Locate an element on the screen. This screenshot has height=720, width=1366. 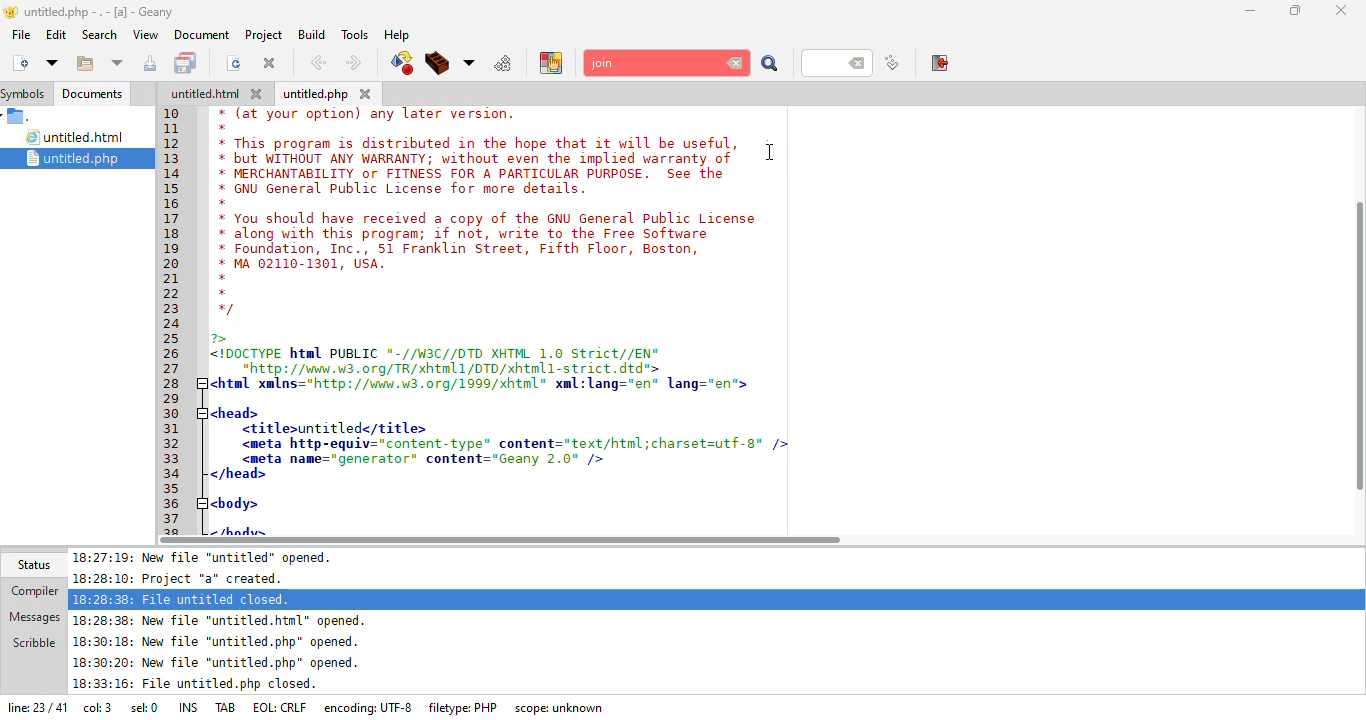
tools is located at coordinates (354, 34).